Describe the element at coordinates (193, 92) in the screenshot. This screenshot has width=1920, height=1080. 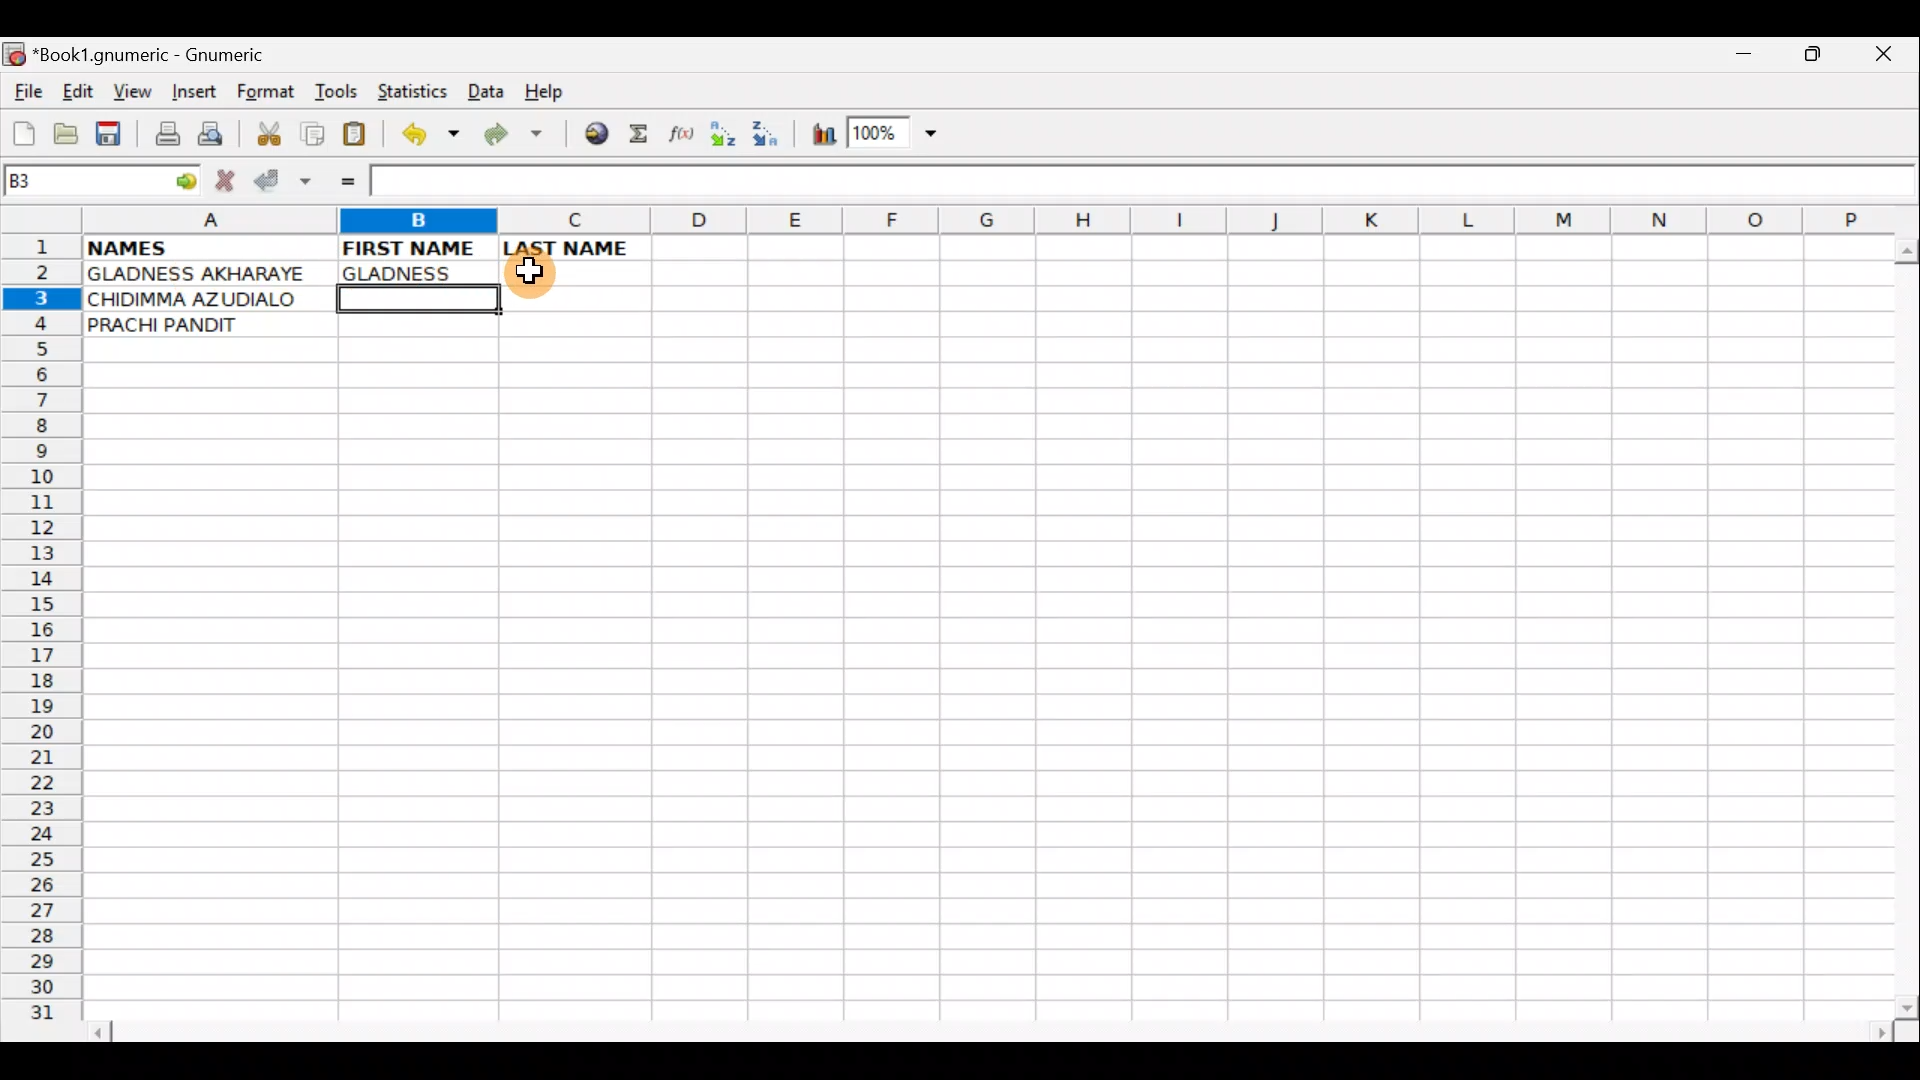
I see `Insert` at that location.